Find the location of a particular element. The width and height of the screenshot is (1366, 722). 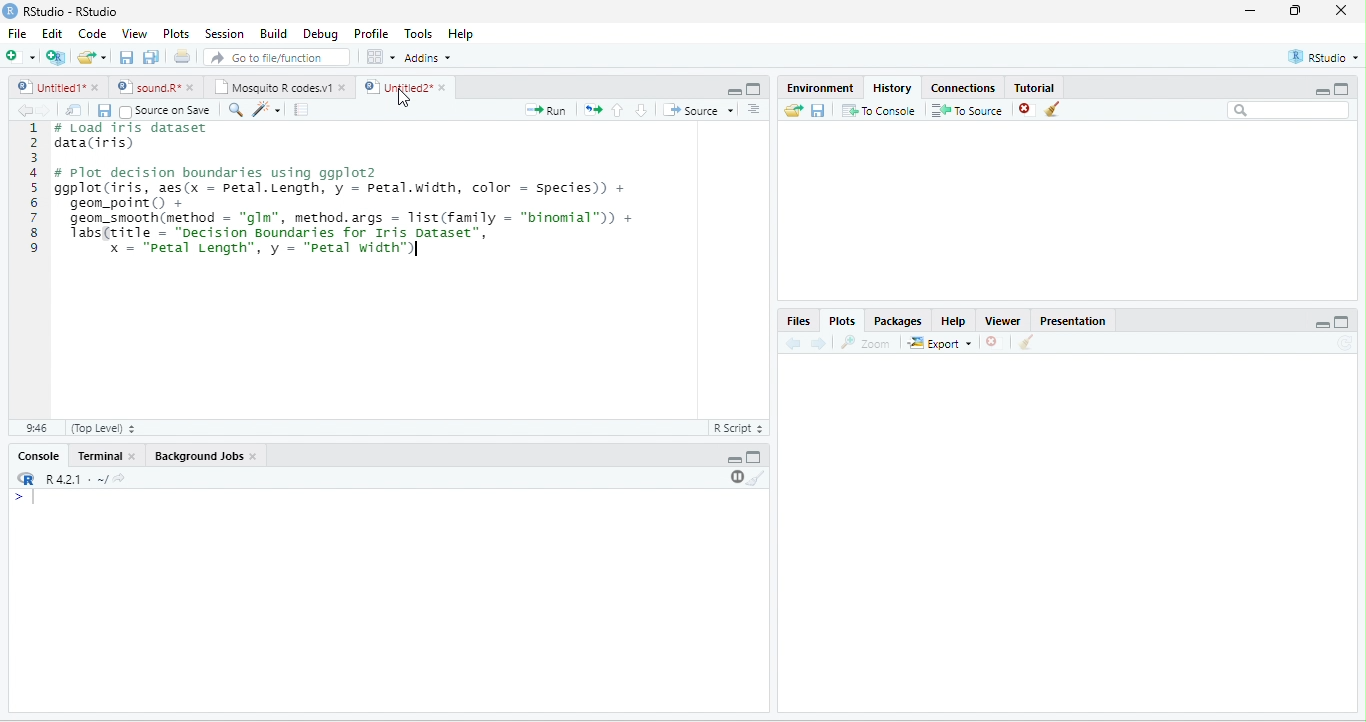

tools is located at coordinates (265, 111).